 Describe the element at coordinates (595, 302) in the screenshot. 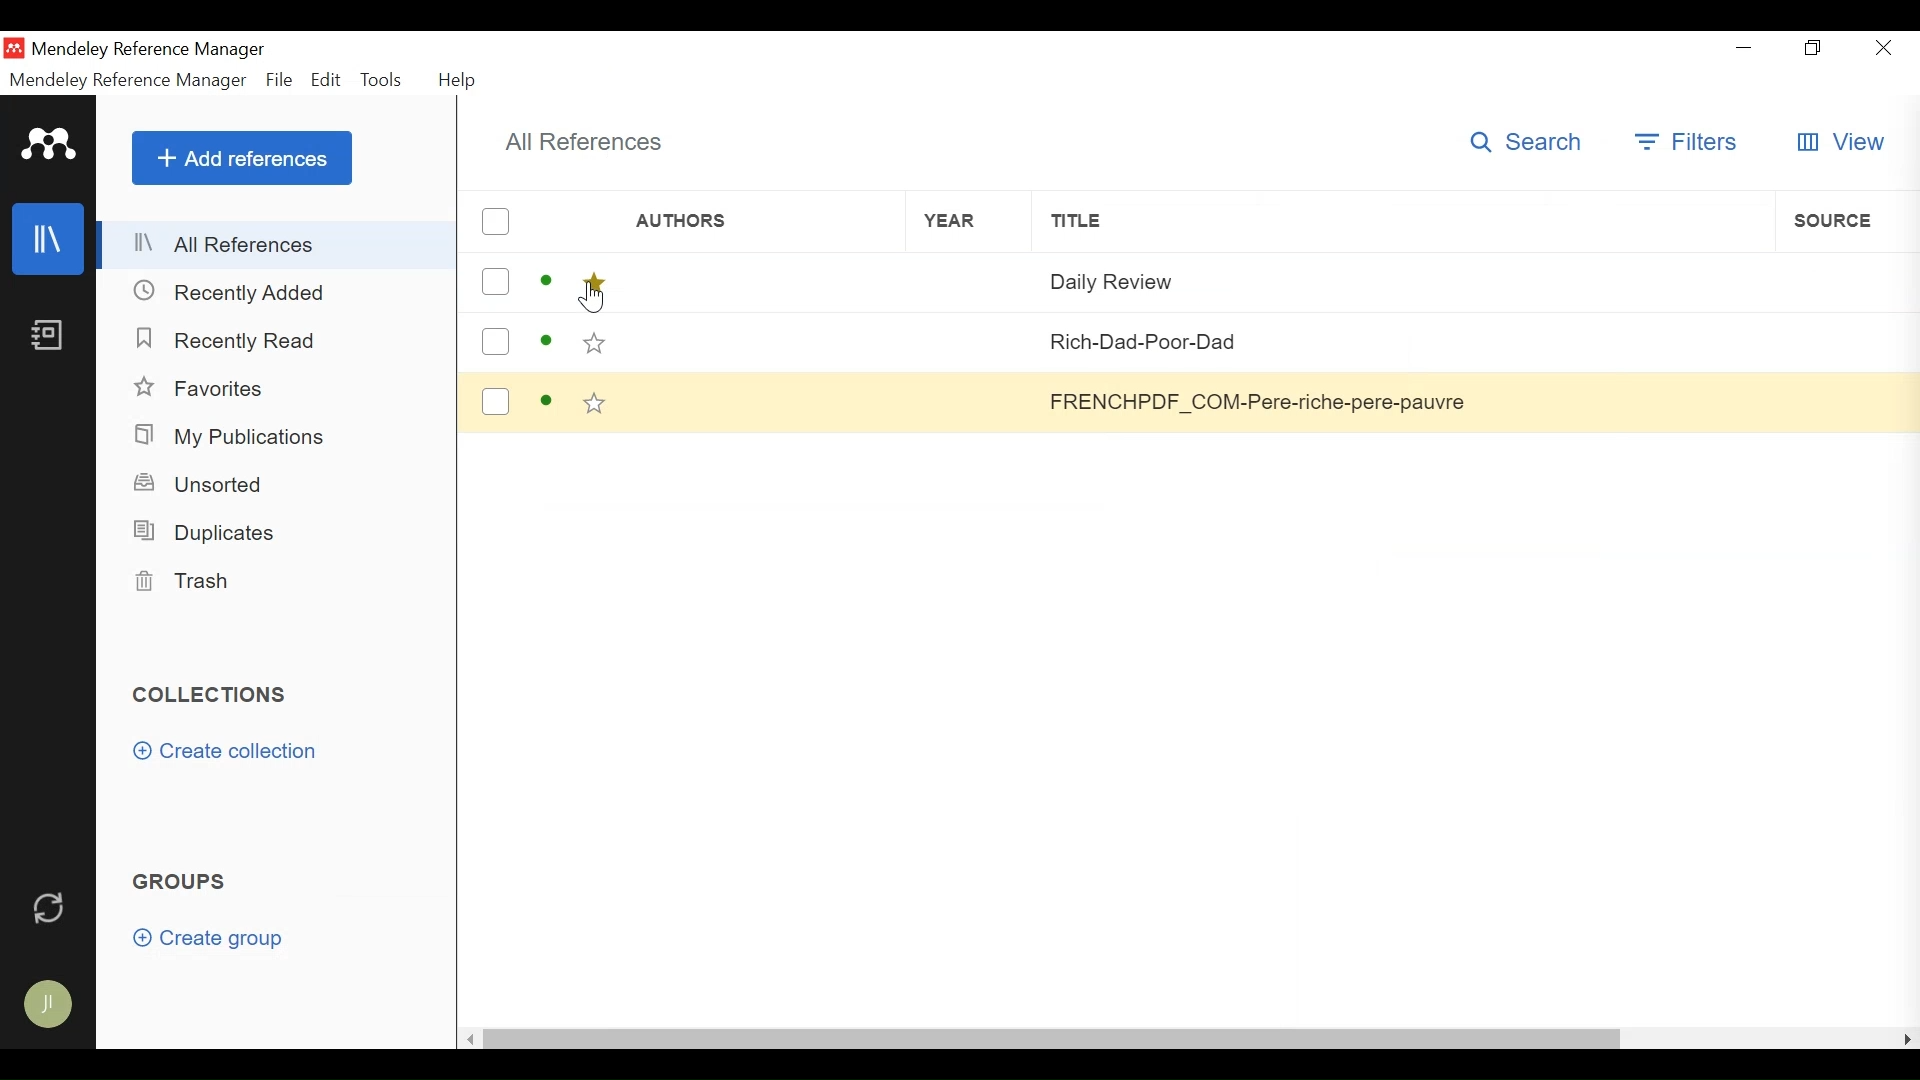

I see `Cursor ` at that location.